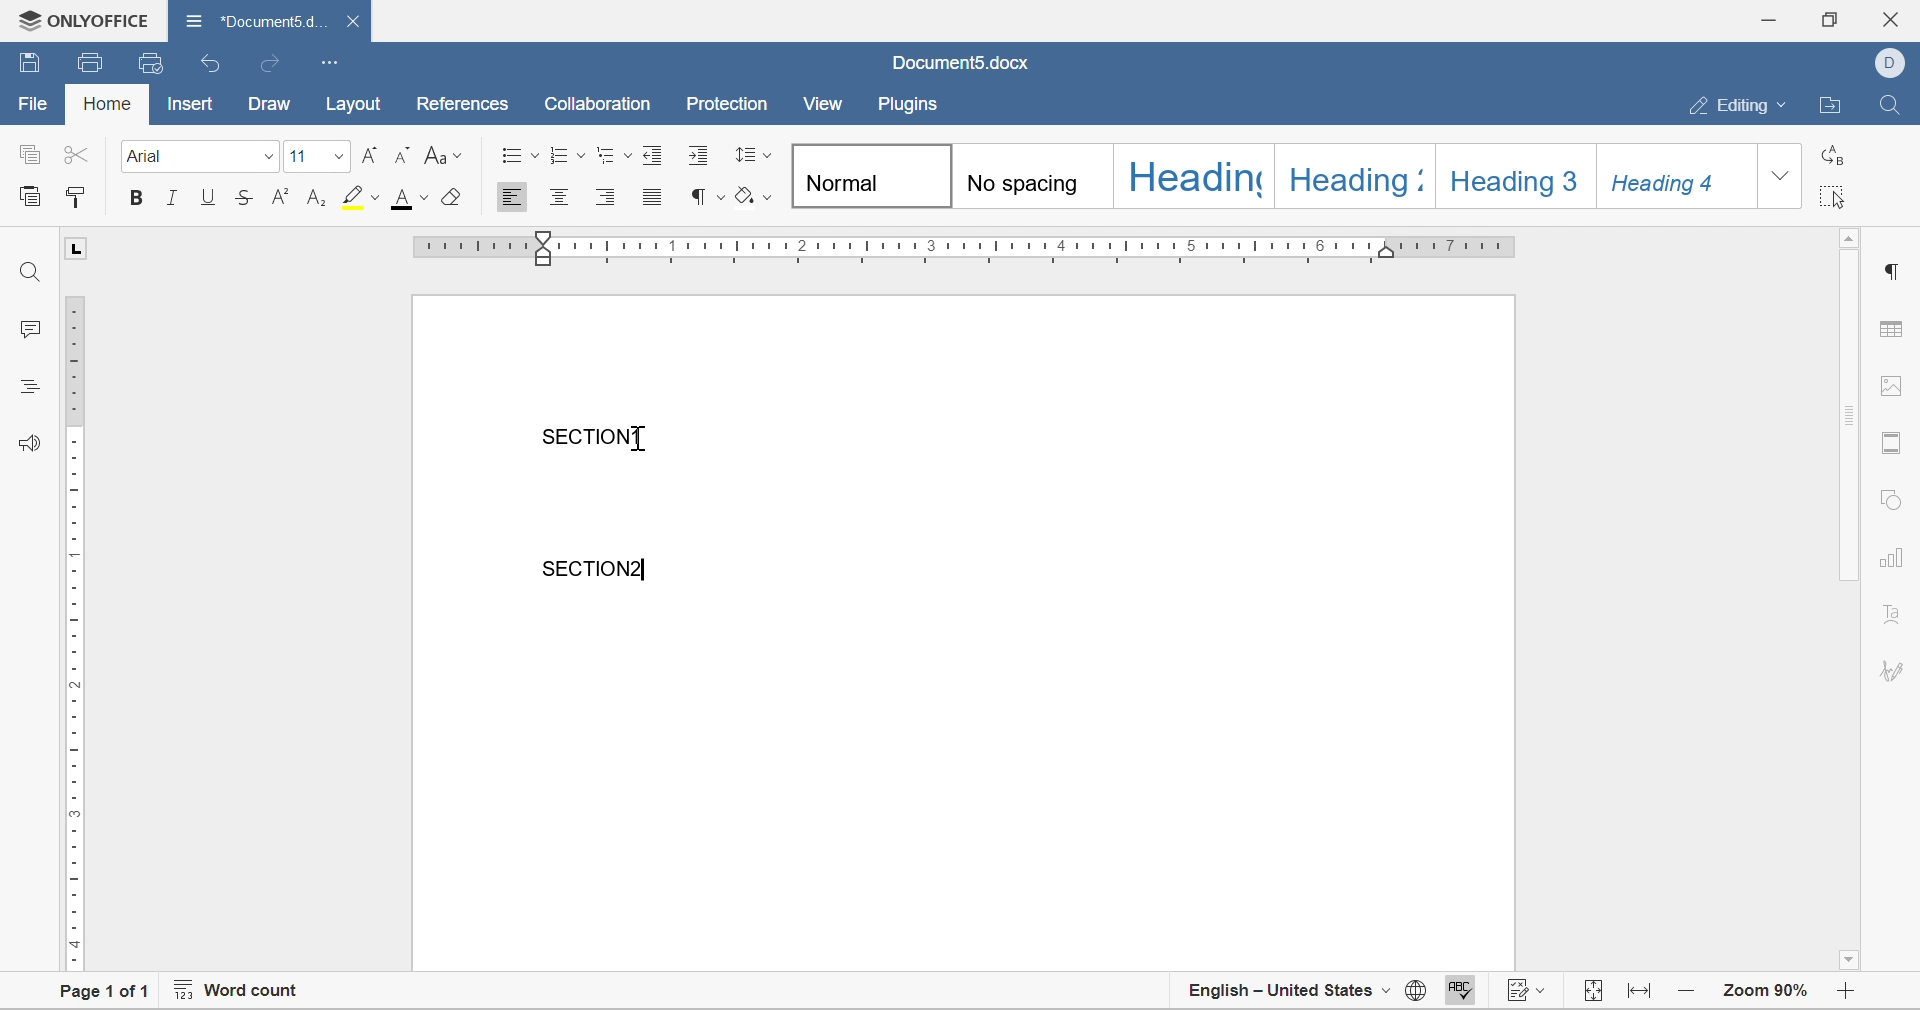 The height and width of the screenshot is (1010, 1920). I want to click on change case, so click(443, 154).